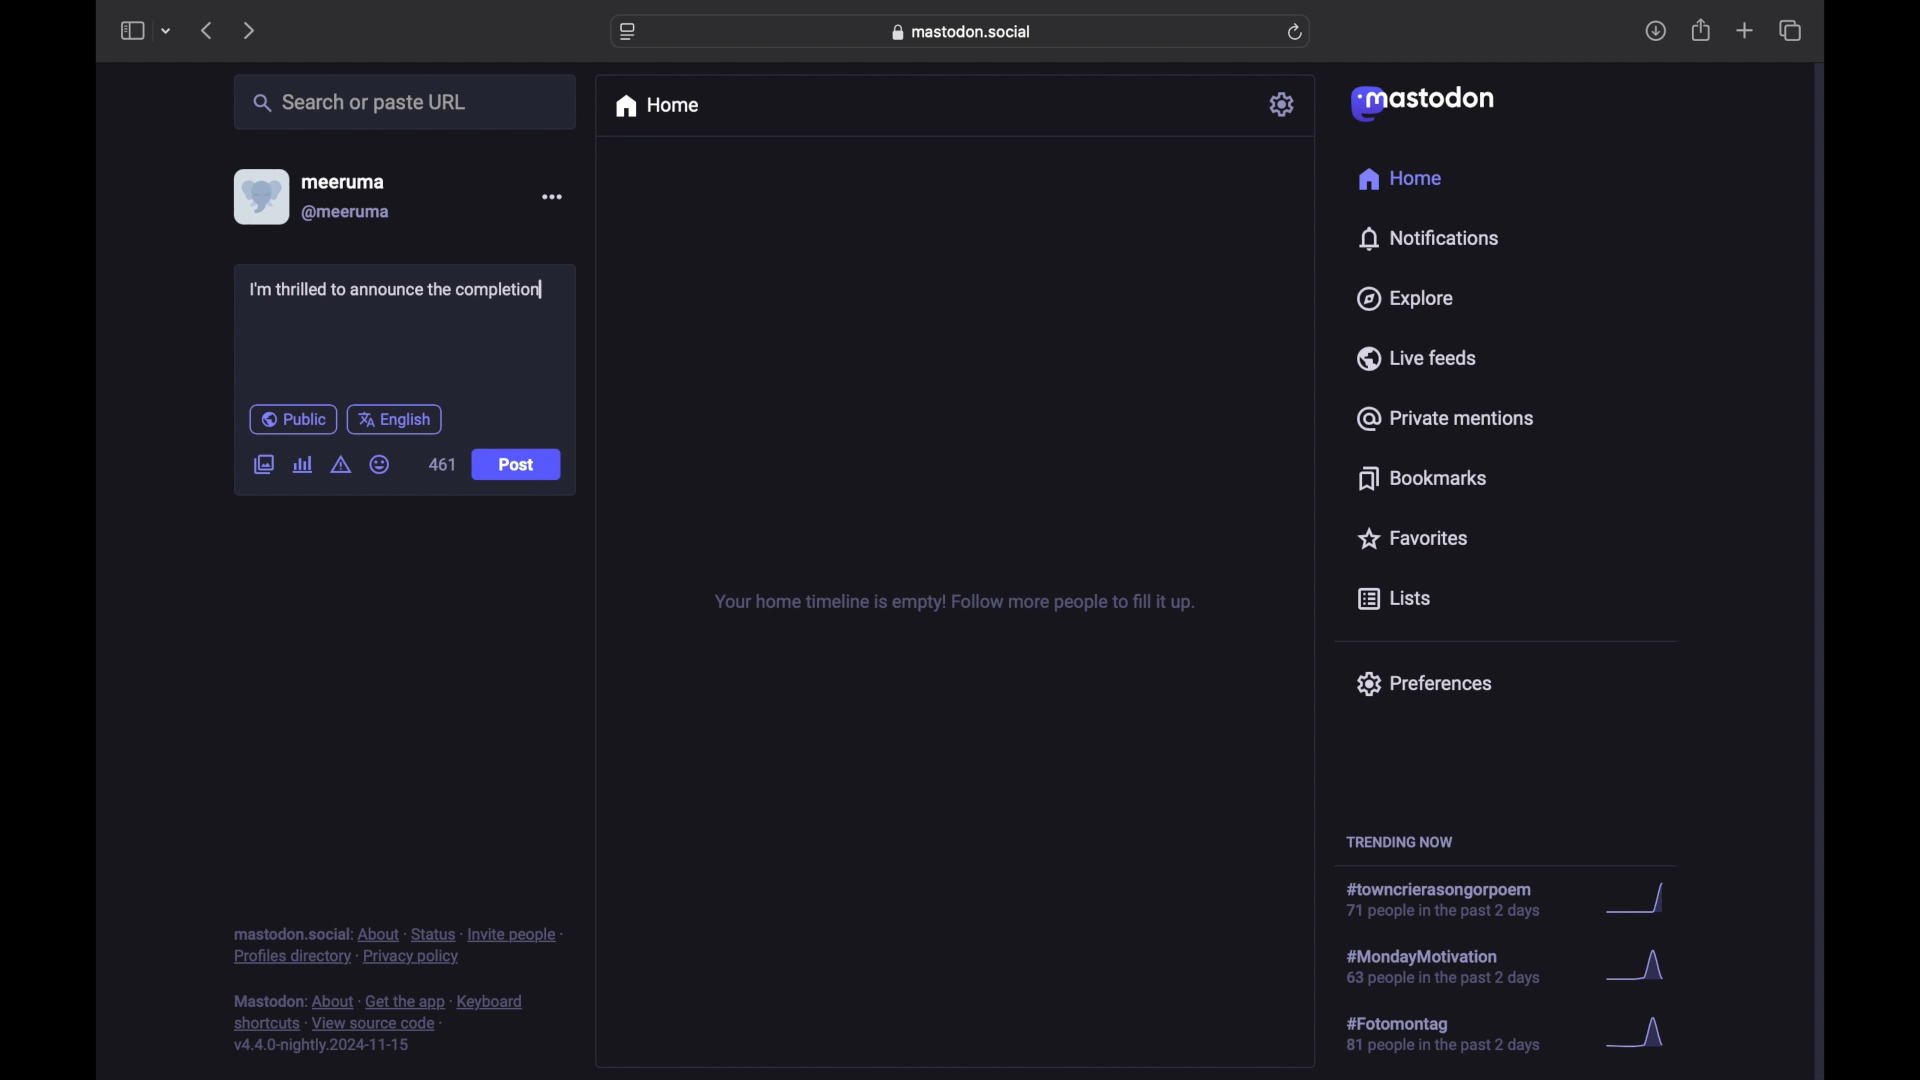  What do you see at coordinates (259, 197) in the screenshot?
I see `display picture` at bounding box center [259, 197].